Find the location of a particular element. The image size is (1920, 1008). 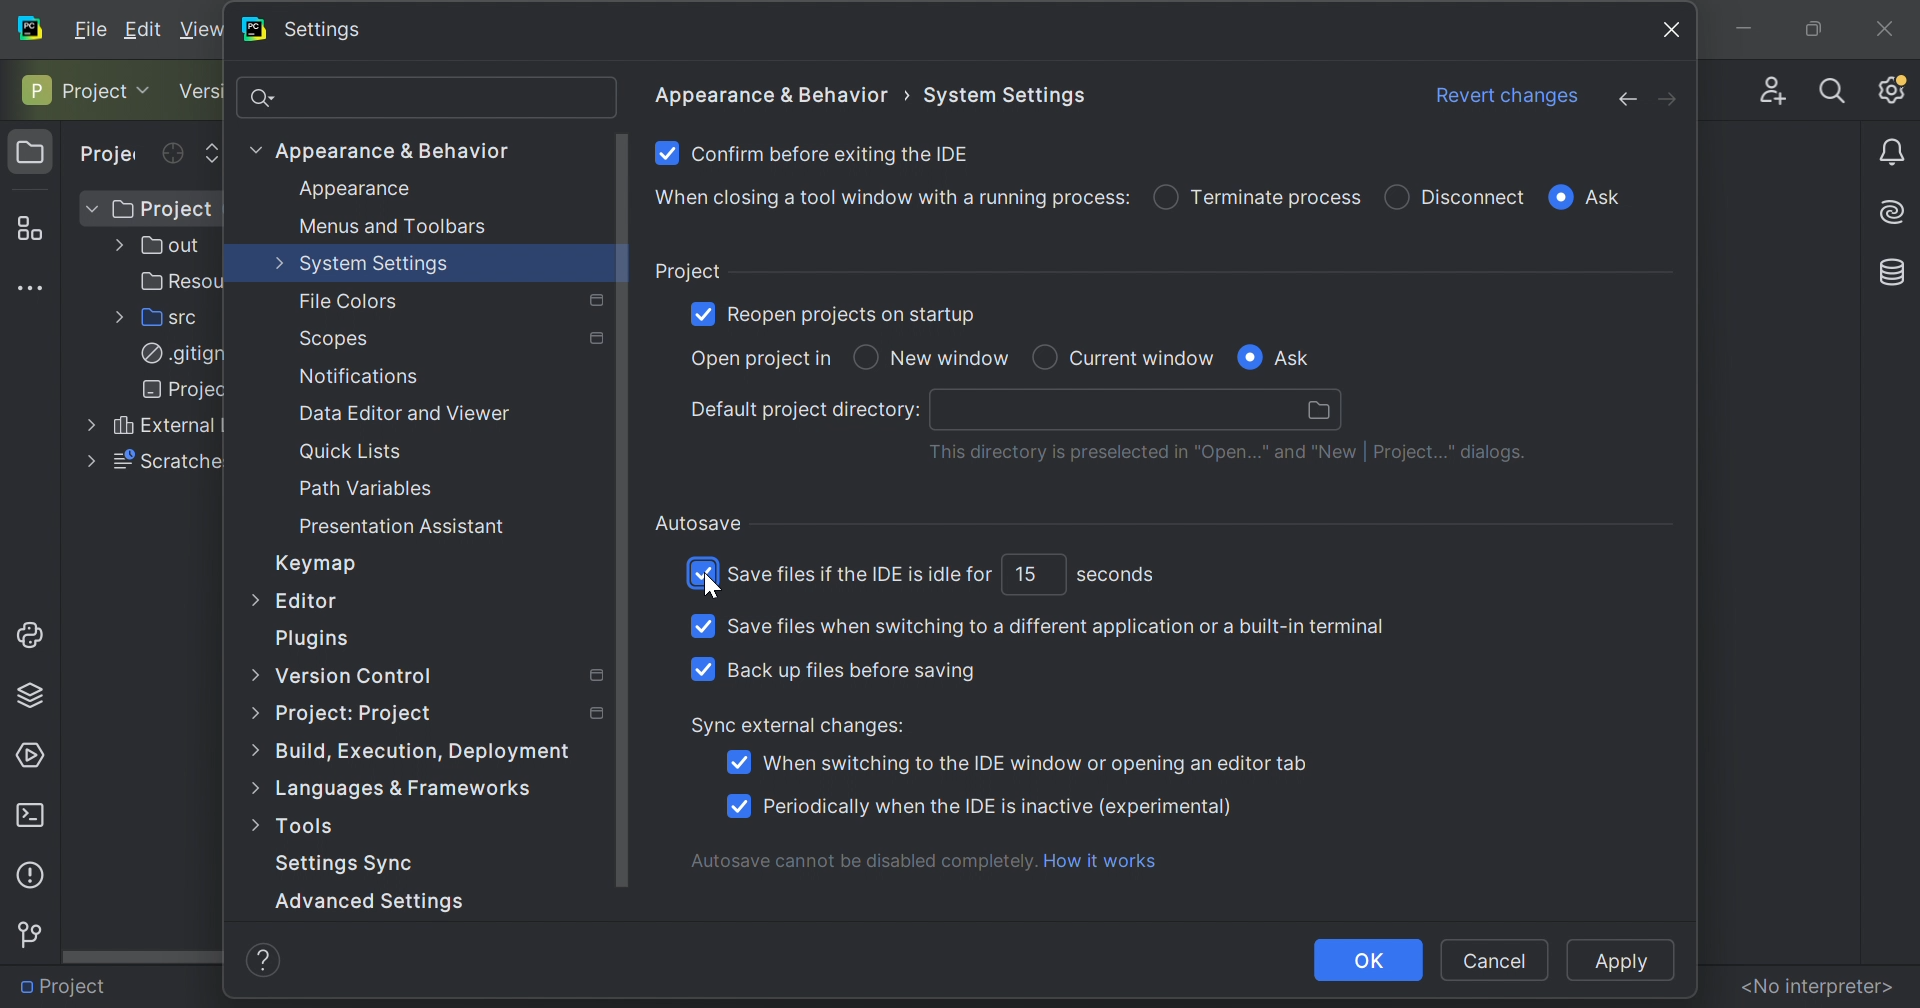

Settings marked with this icon are only applied to the current project. Non-marked settings are applied to all projects. is located at coordinates (592, 676).